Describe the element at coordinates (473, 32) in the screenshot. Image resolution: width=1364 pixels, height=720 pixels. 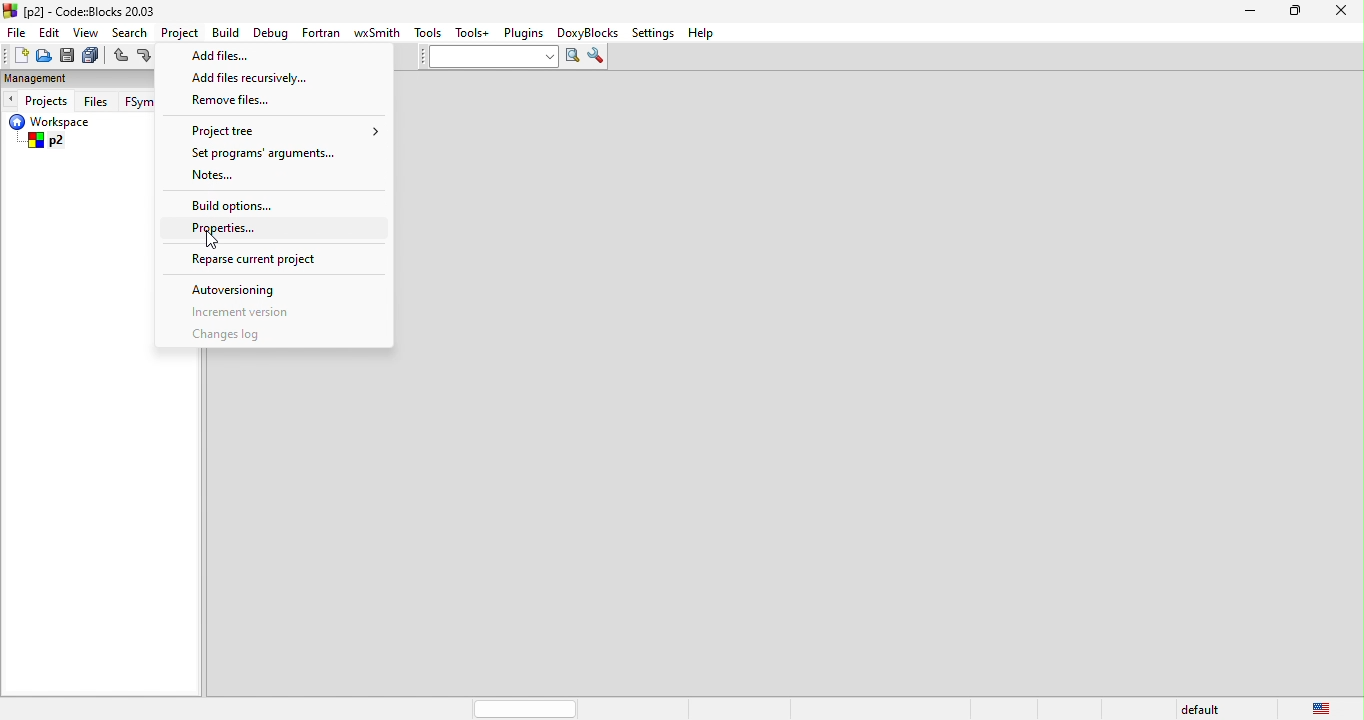
I see `tools++` at that location.